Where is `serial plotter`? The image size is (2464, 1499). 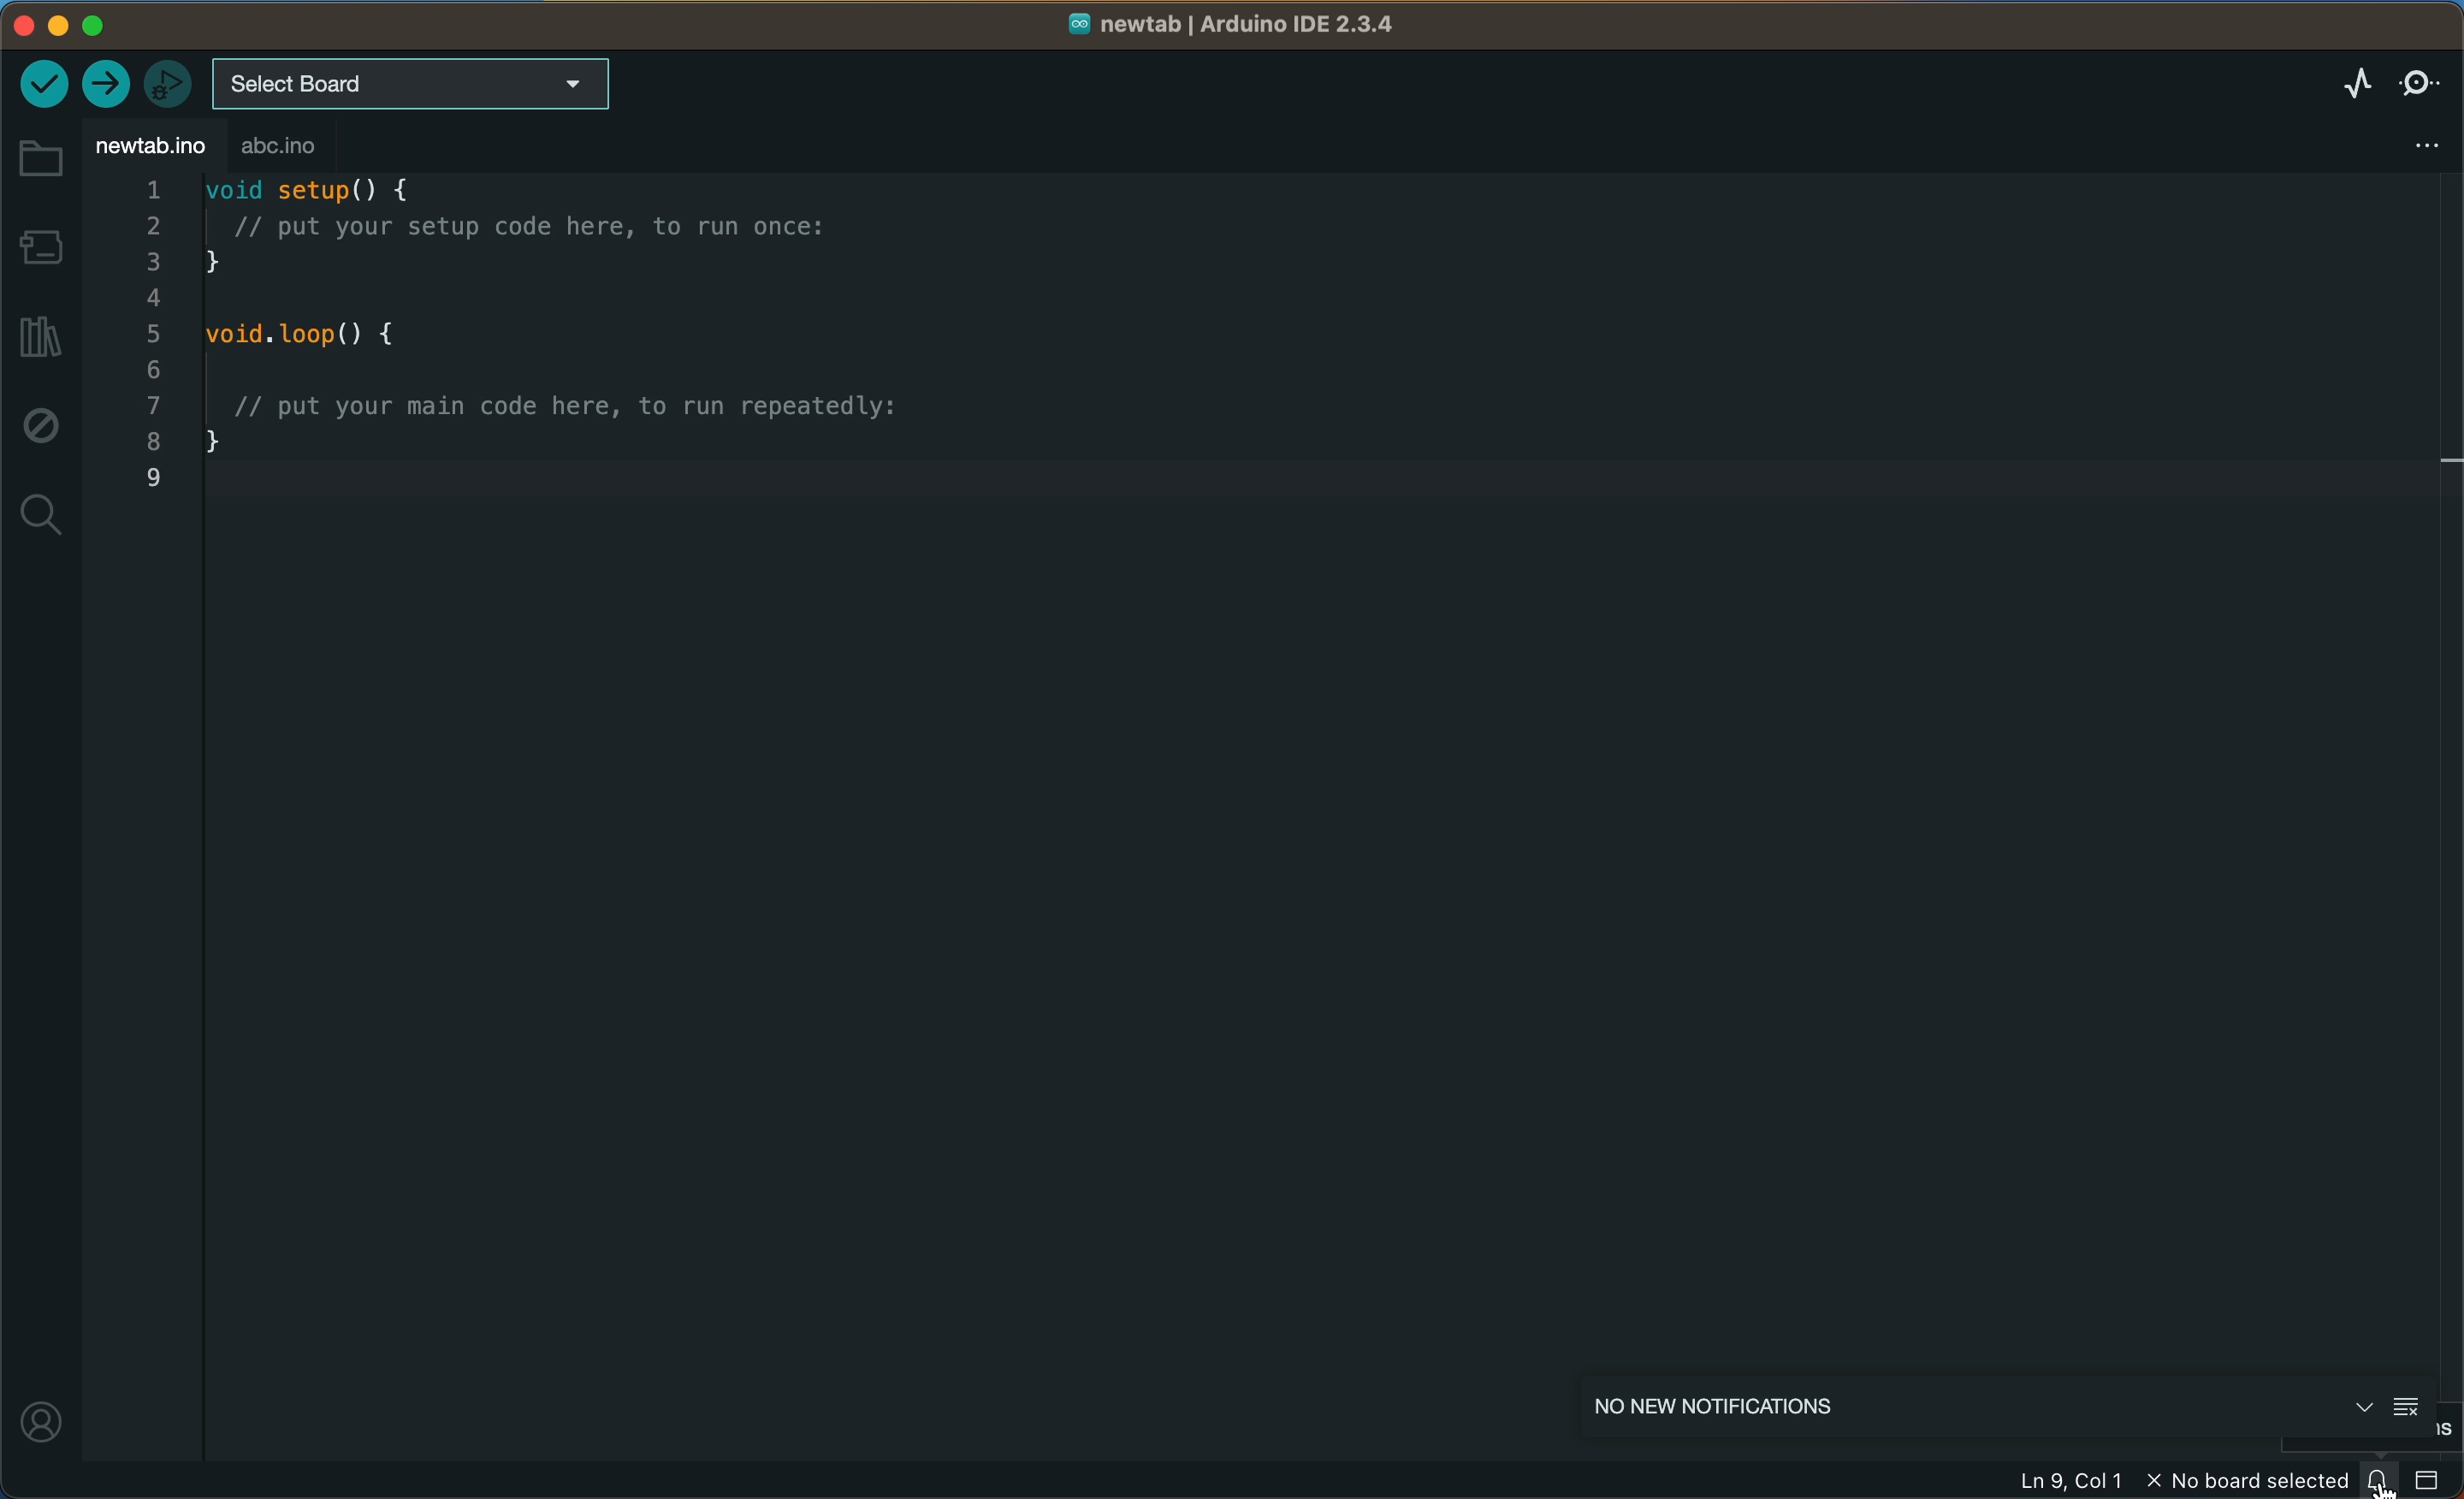 serial plotter is located at coordinates (2351, 84).